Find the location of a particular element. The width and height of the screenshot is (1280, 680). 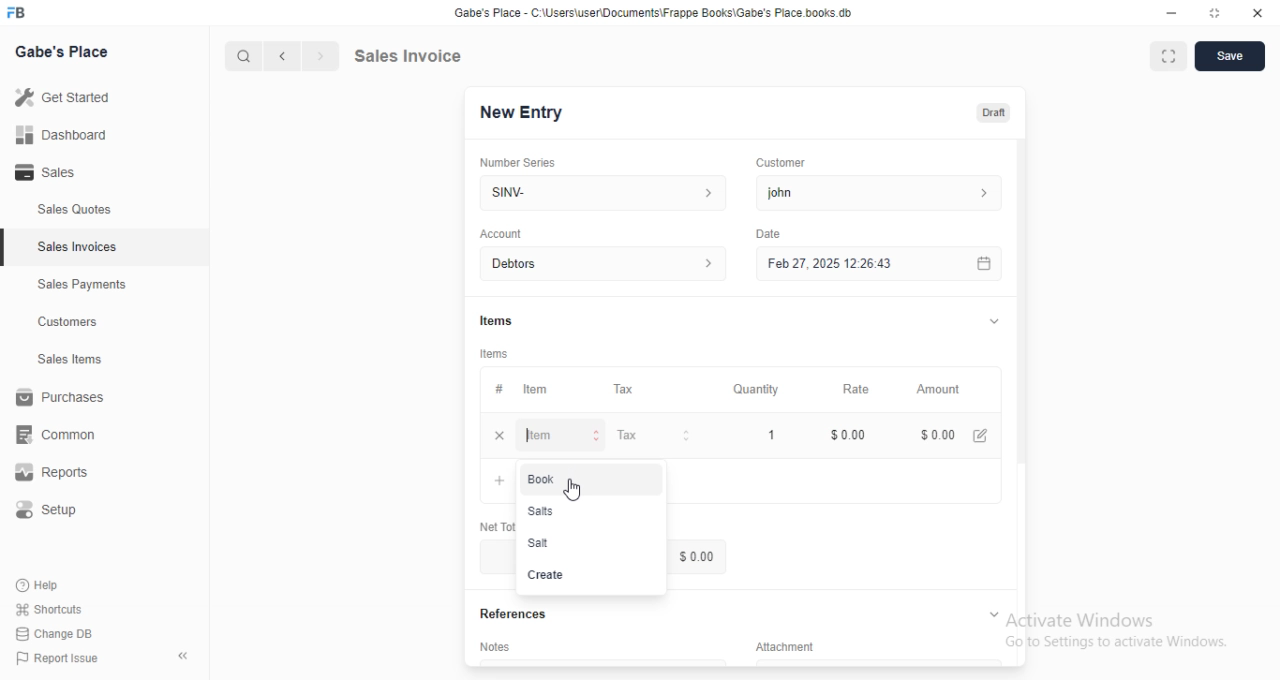

$0.00 is located at coordinates (957, 433).